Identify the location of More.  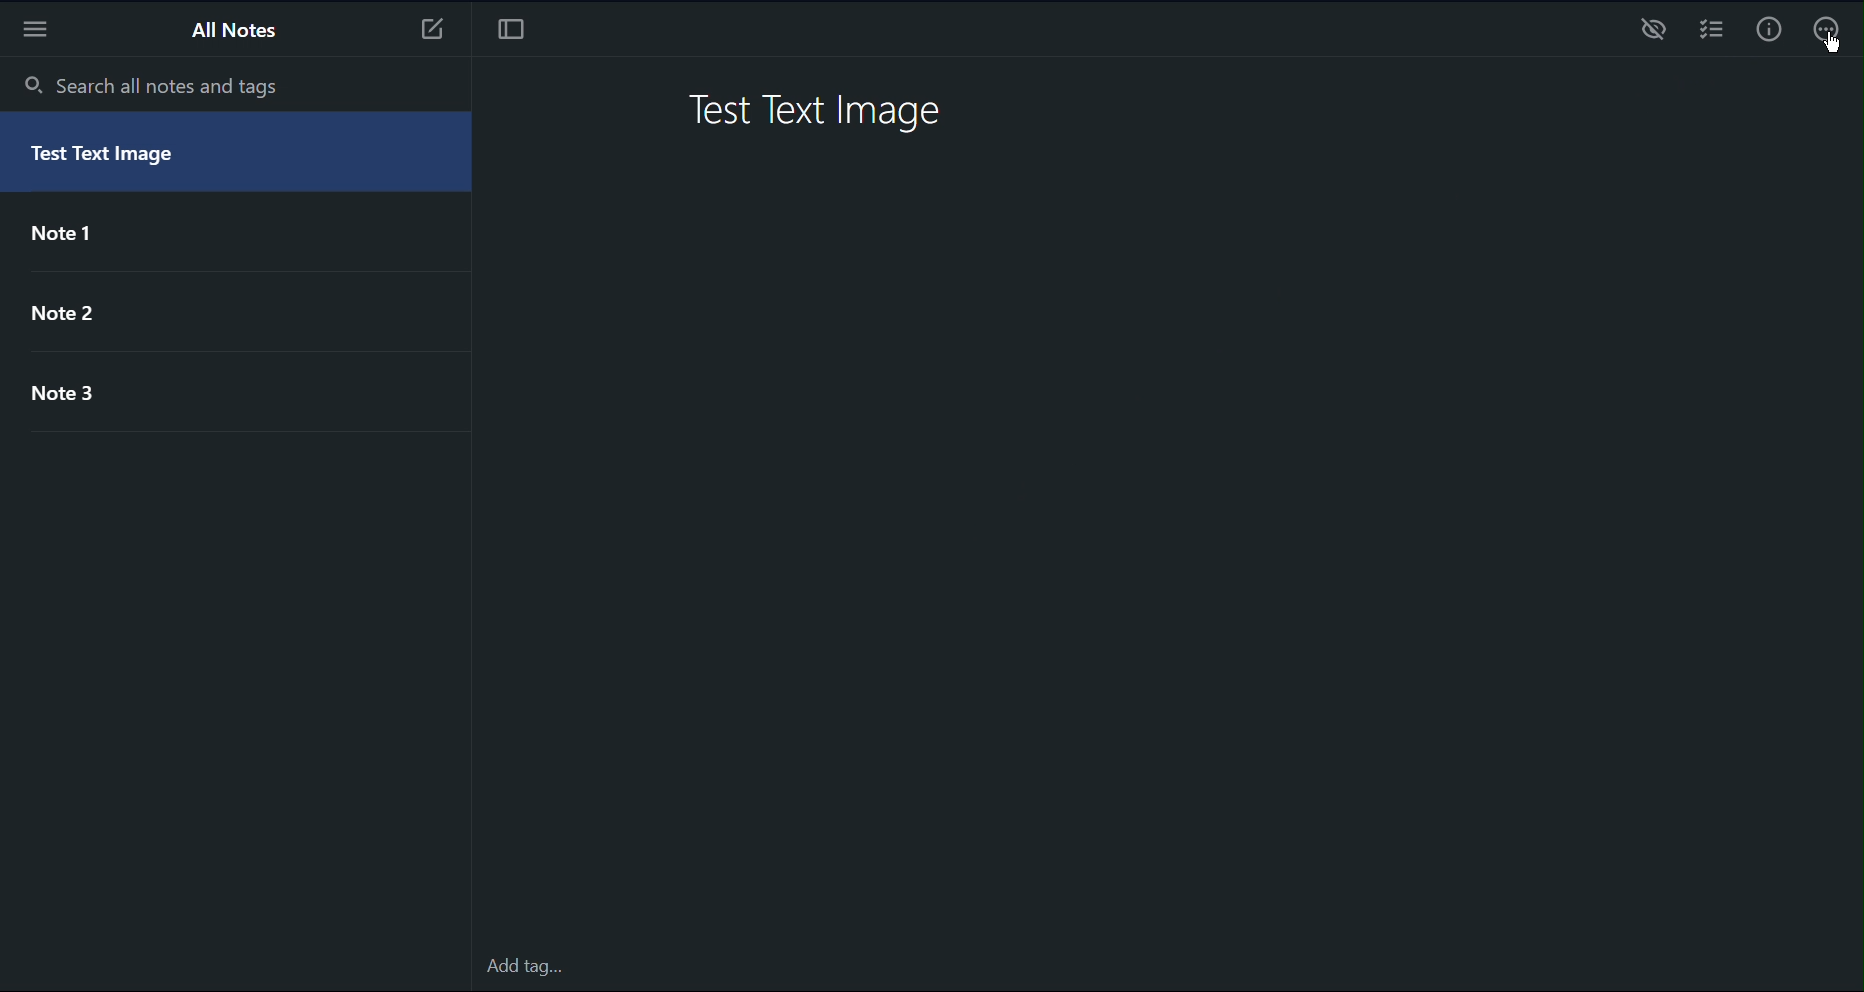
(39, 29).